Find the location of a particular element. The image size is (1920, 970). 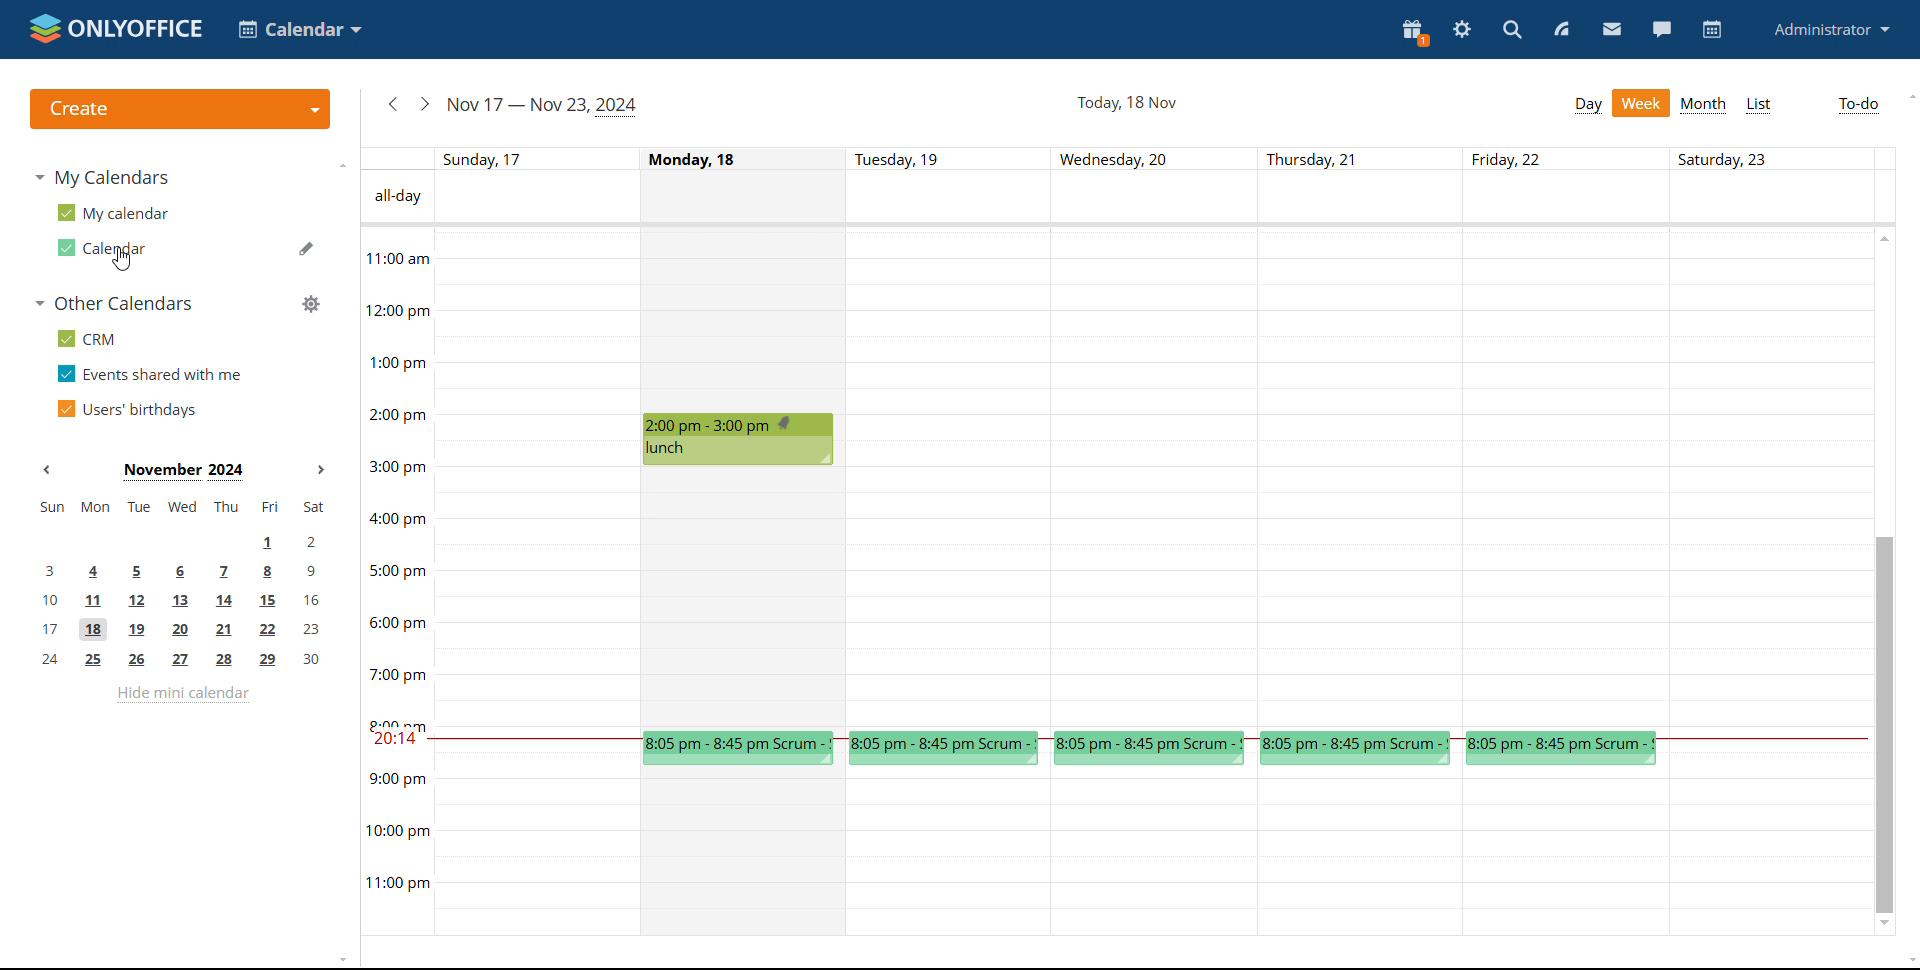

manage is located at coordinates (311, 303).